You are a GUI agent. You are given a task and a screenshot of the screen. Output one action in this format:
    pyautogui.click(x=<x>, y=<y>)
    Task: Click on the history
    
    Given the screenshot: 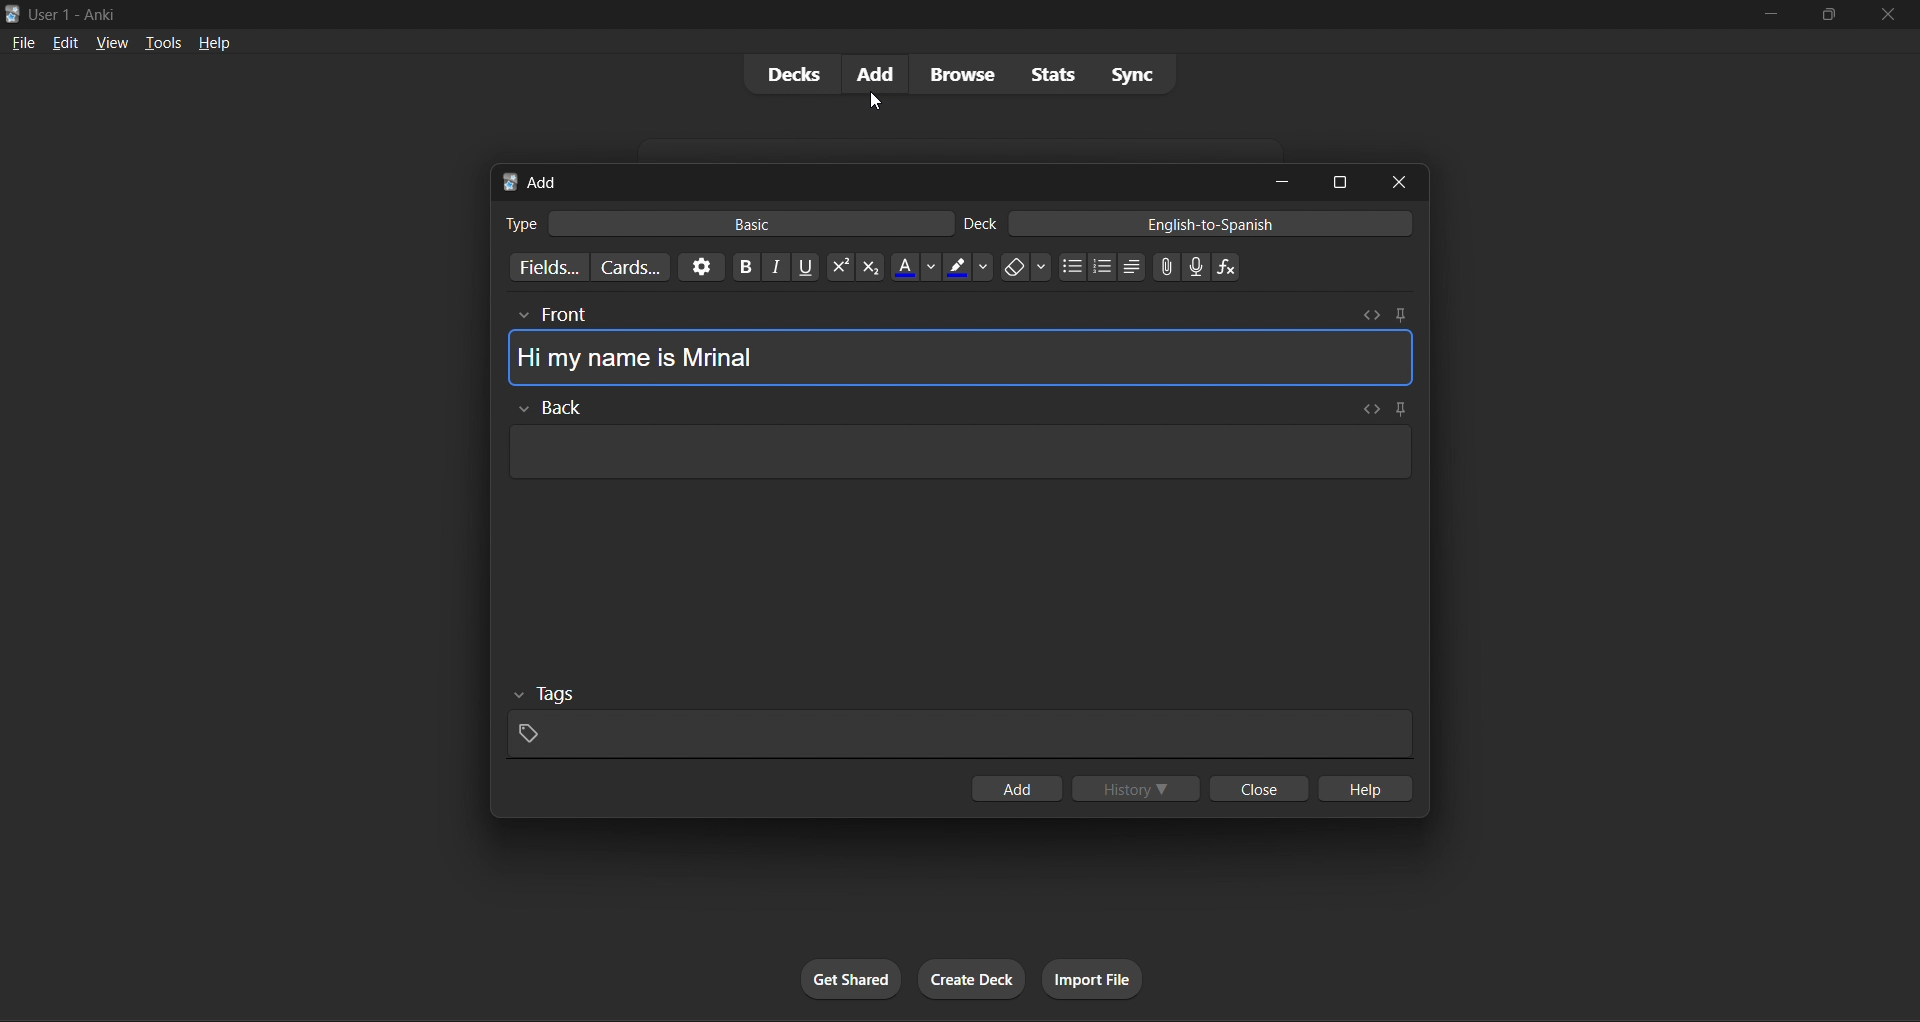 What is the action you would take?
    pyautogui.click(x=1139, y=785)
    